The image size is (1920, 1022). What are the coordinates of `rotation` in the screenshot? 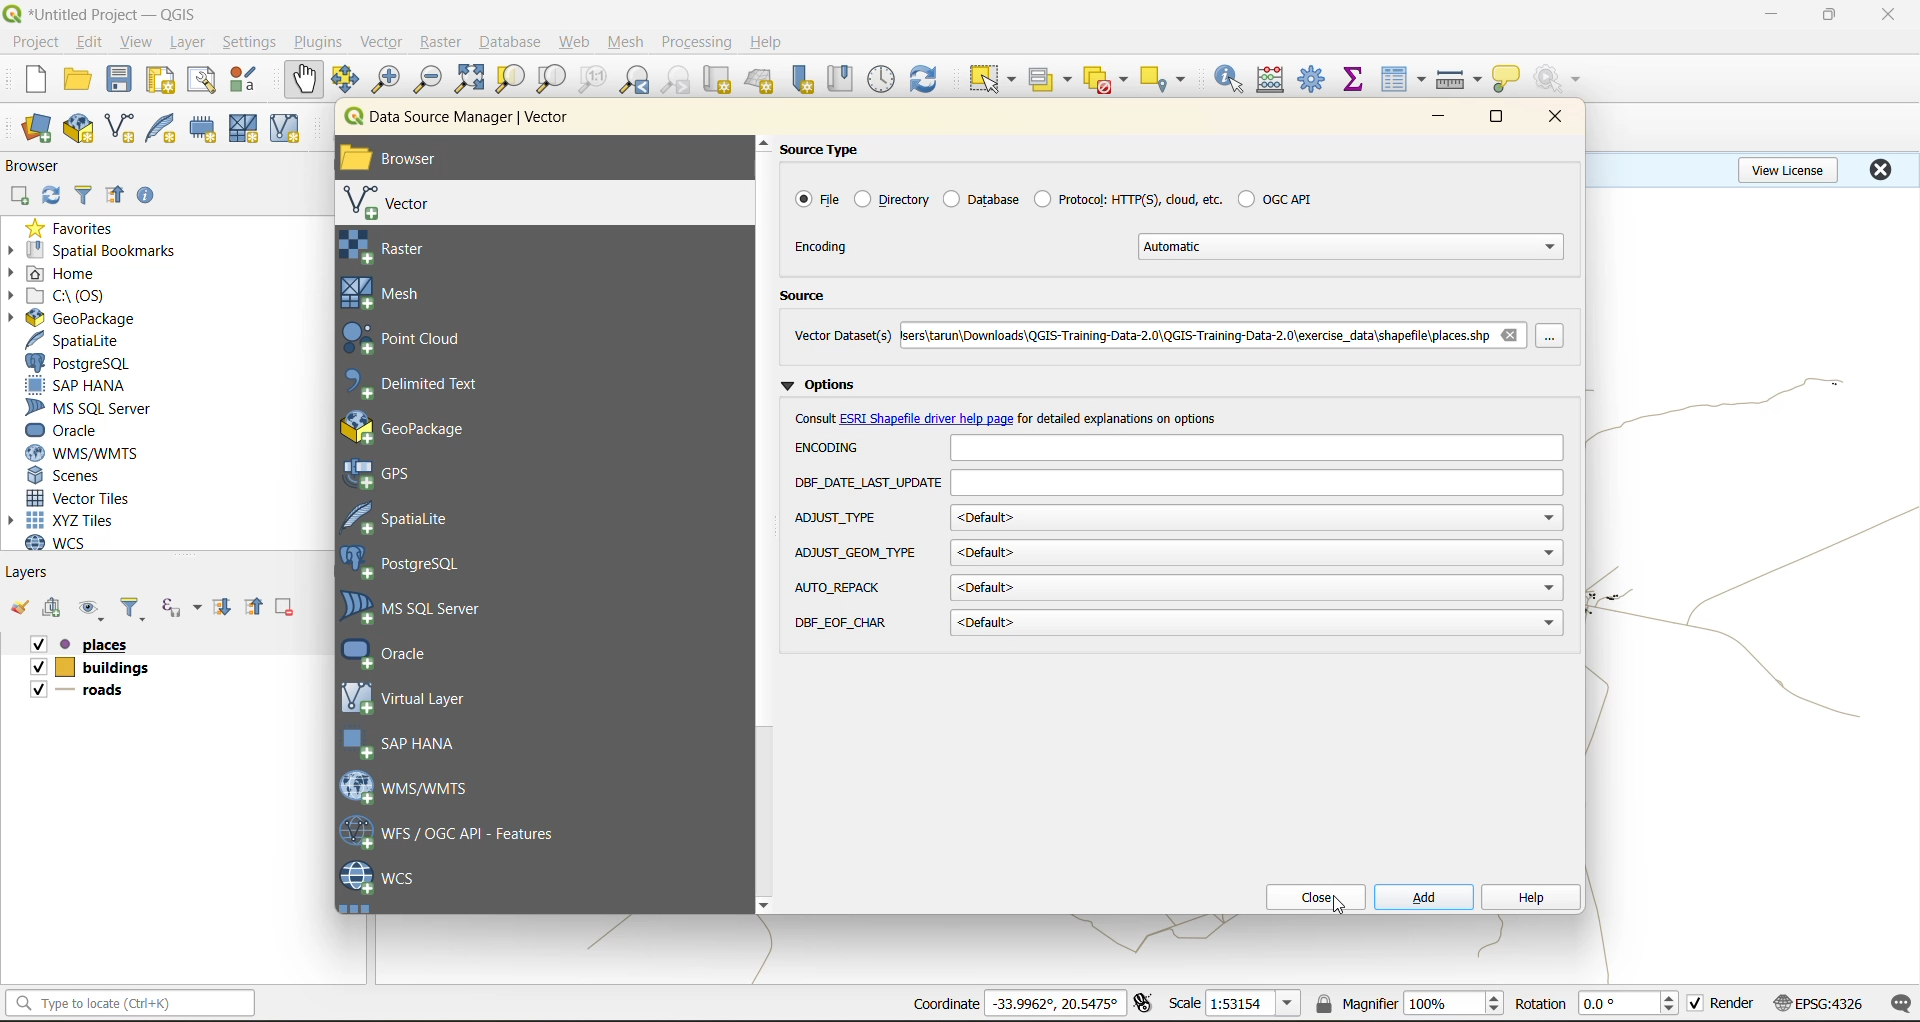 It's located at (1632, 1004).